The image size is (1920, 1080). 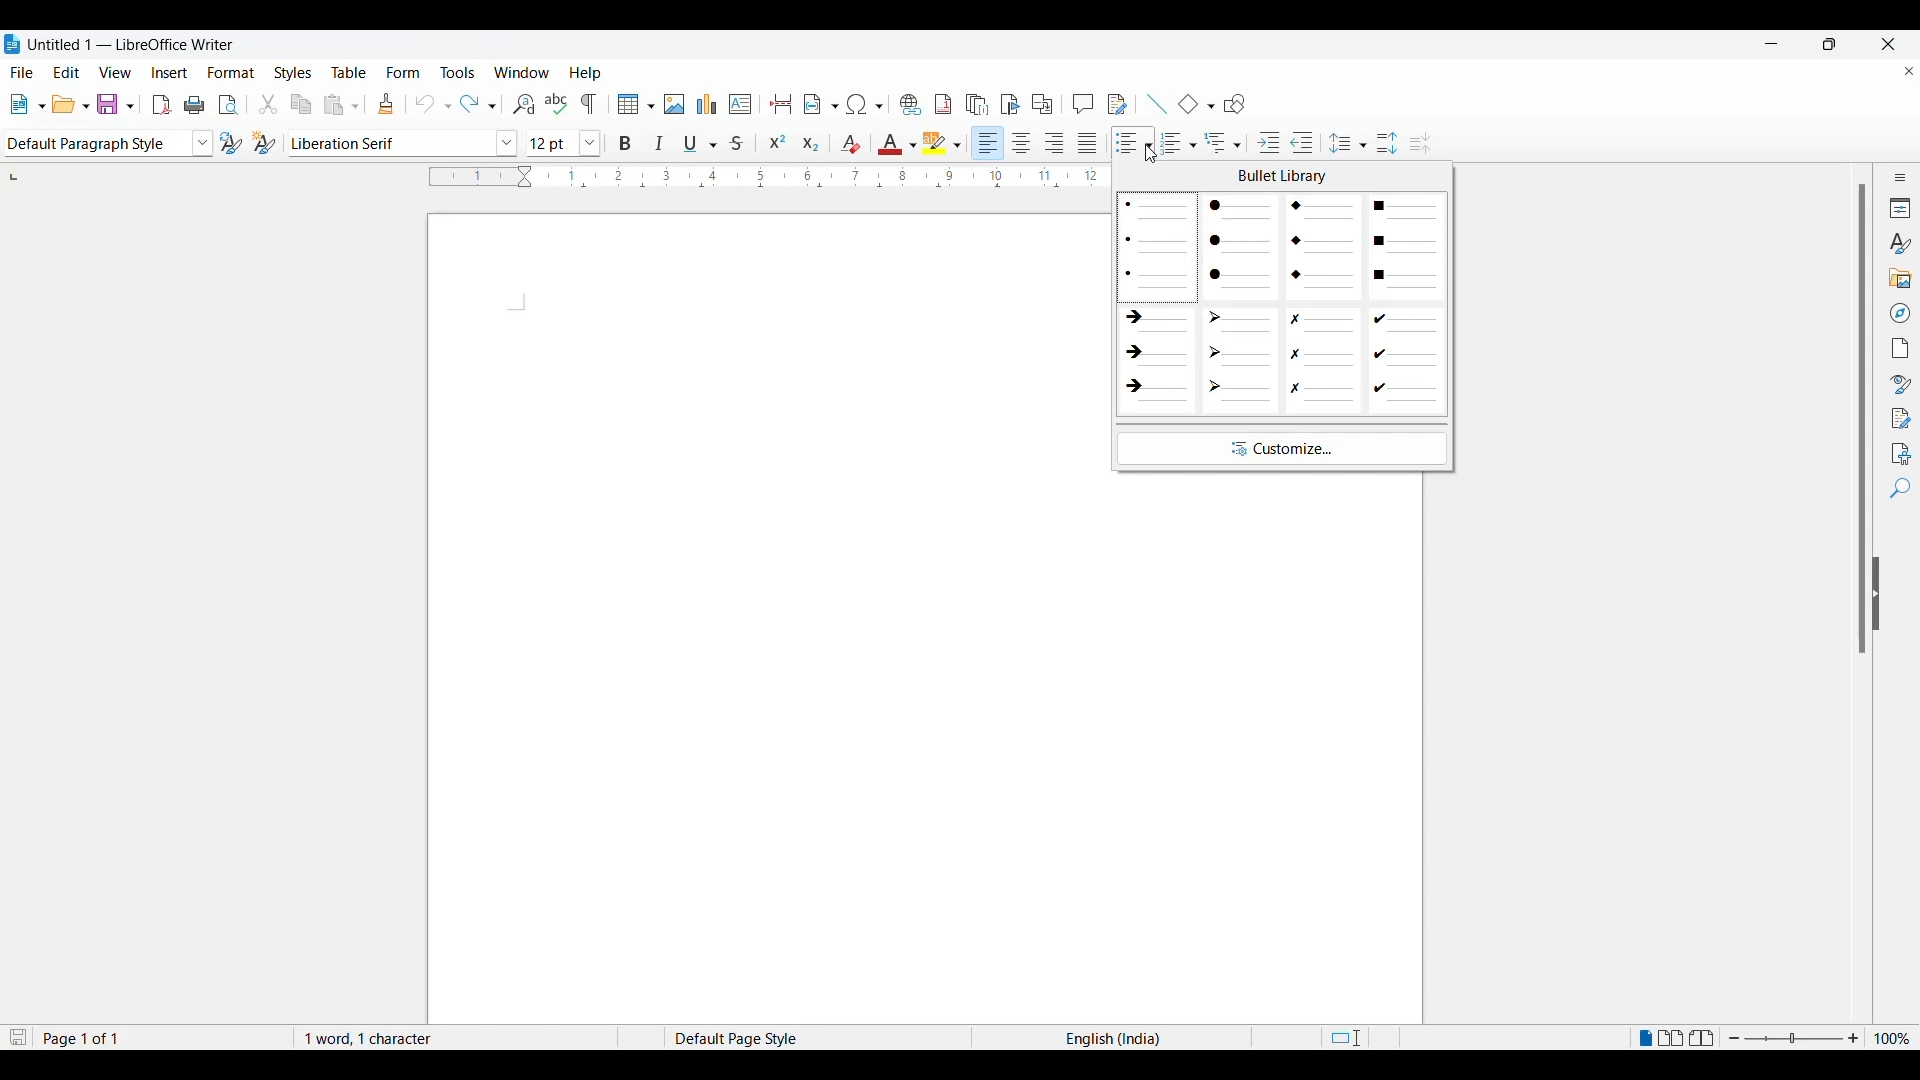 I want to click on Properties", so click(x=1897, y=207).